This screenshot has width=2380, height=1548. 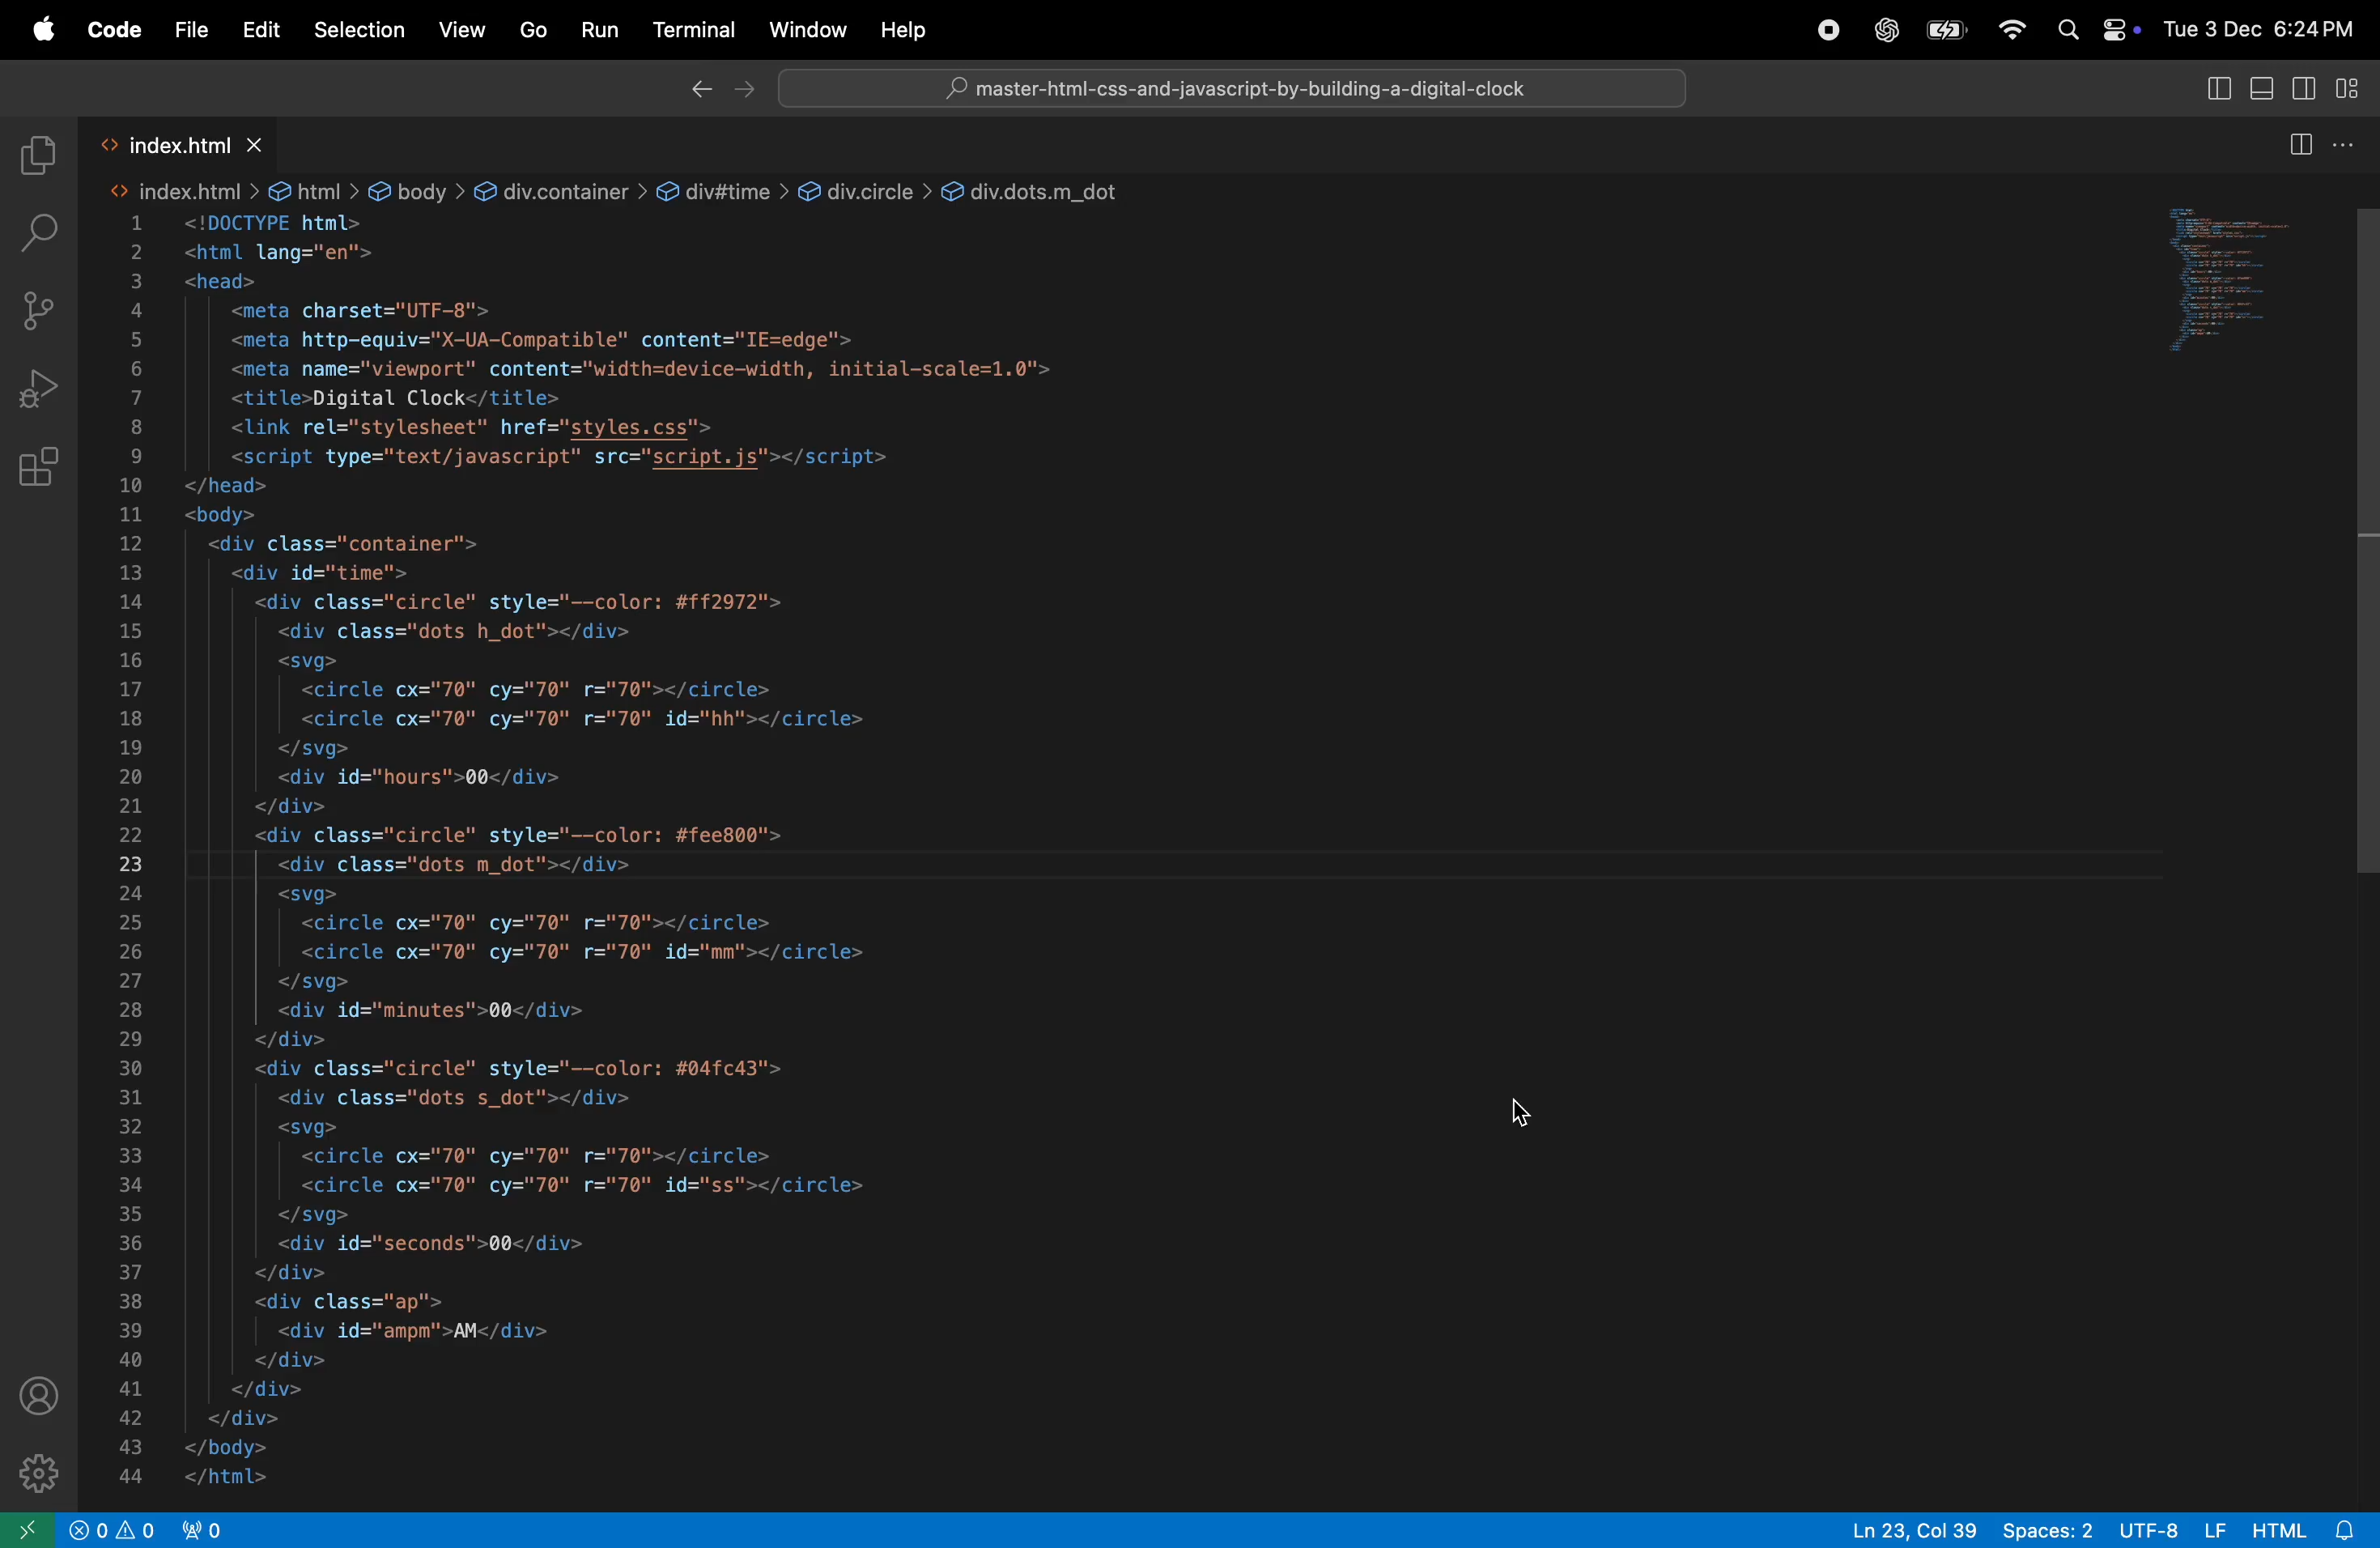 I want to click on div.container, so click(x=559, y=189).